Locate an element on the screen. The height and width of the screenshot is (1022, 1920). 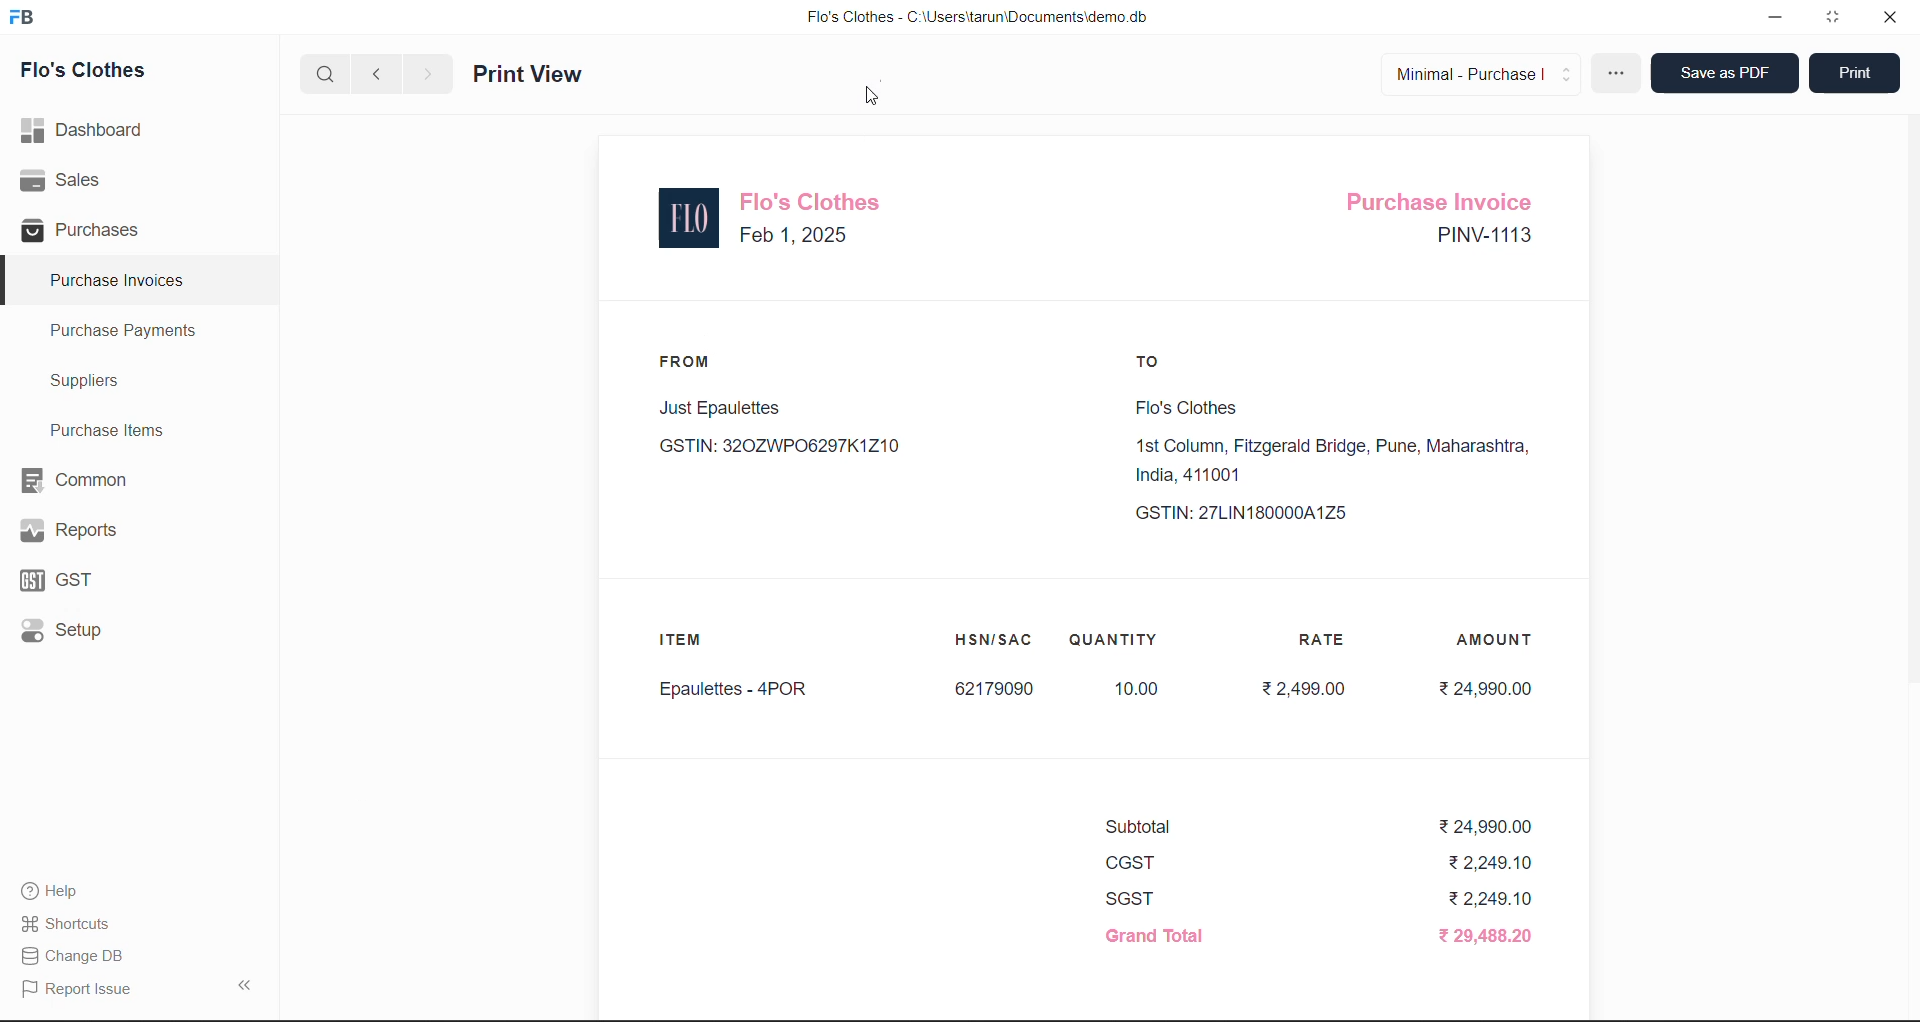
CGST ₹2,249.10 is located at coordinates (1321, 864).